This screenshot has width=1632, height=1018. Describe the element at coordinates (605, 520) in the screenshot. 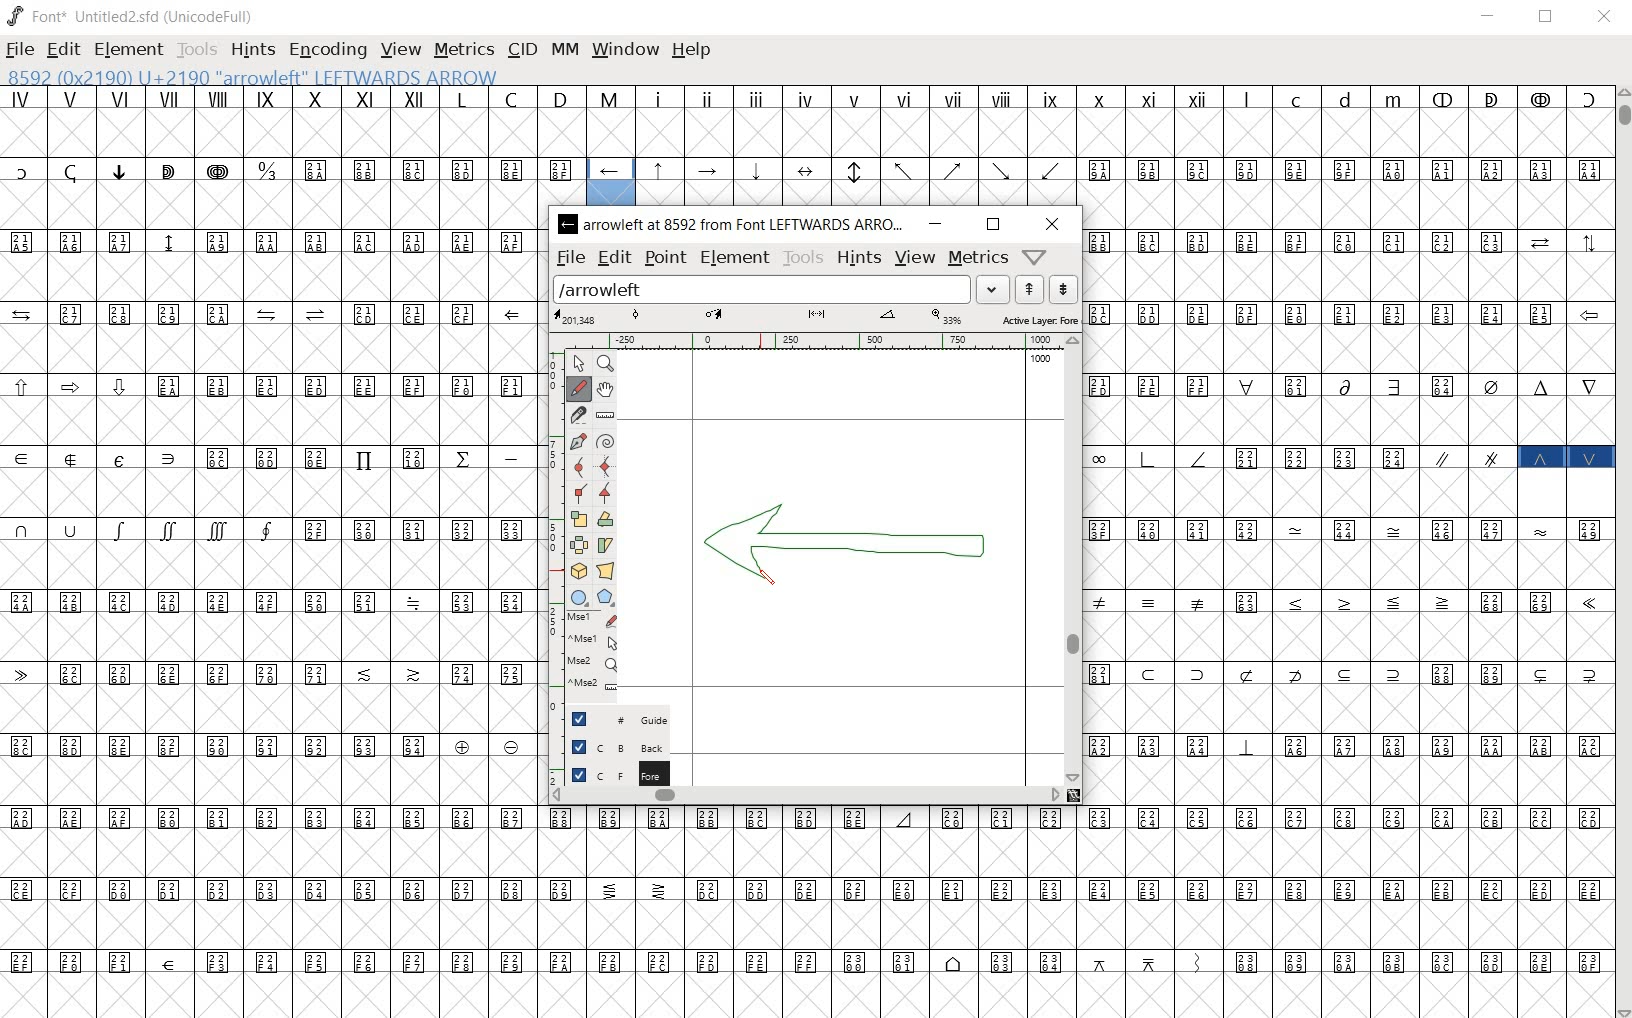

I see `Rotate the selection` at that location.